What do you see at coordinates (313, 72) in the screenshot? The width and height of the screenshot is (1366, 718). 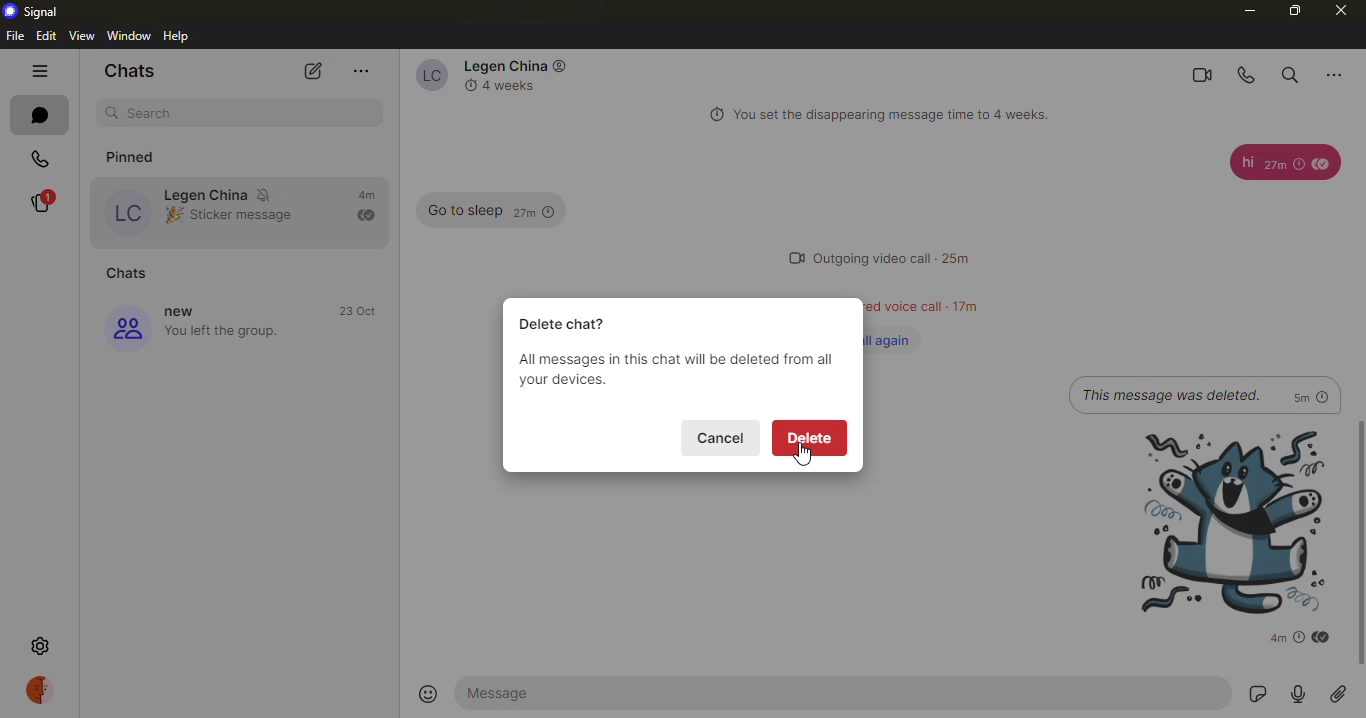 I see `new chat` at bounding box center [313, 72].